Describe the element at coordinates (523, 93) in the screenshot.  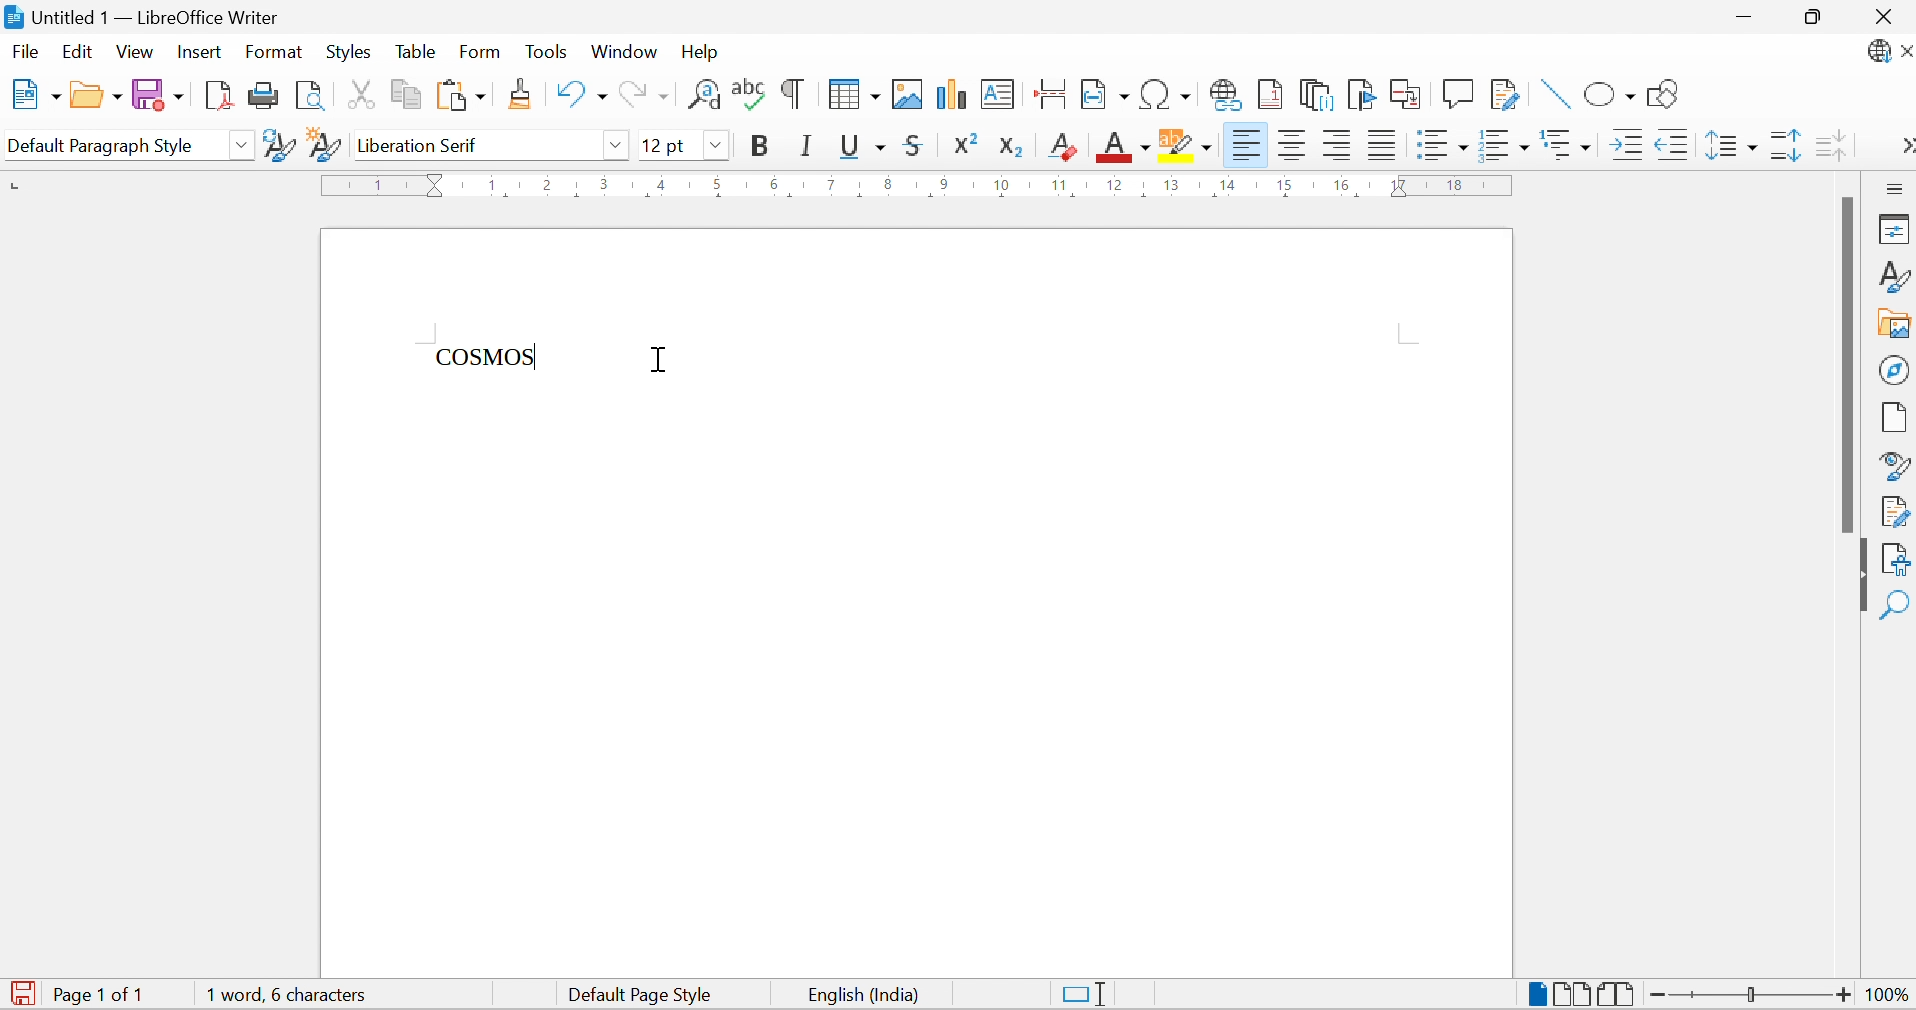
I see `Clone Formatting` at that location.